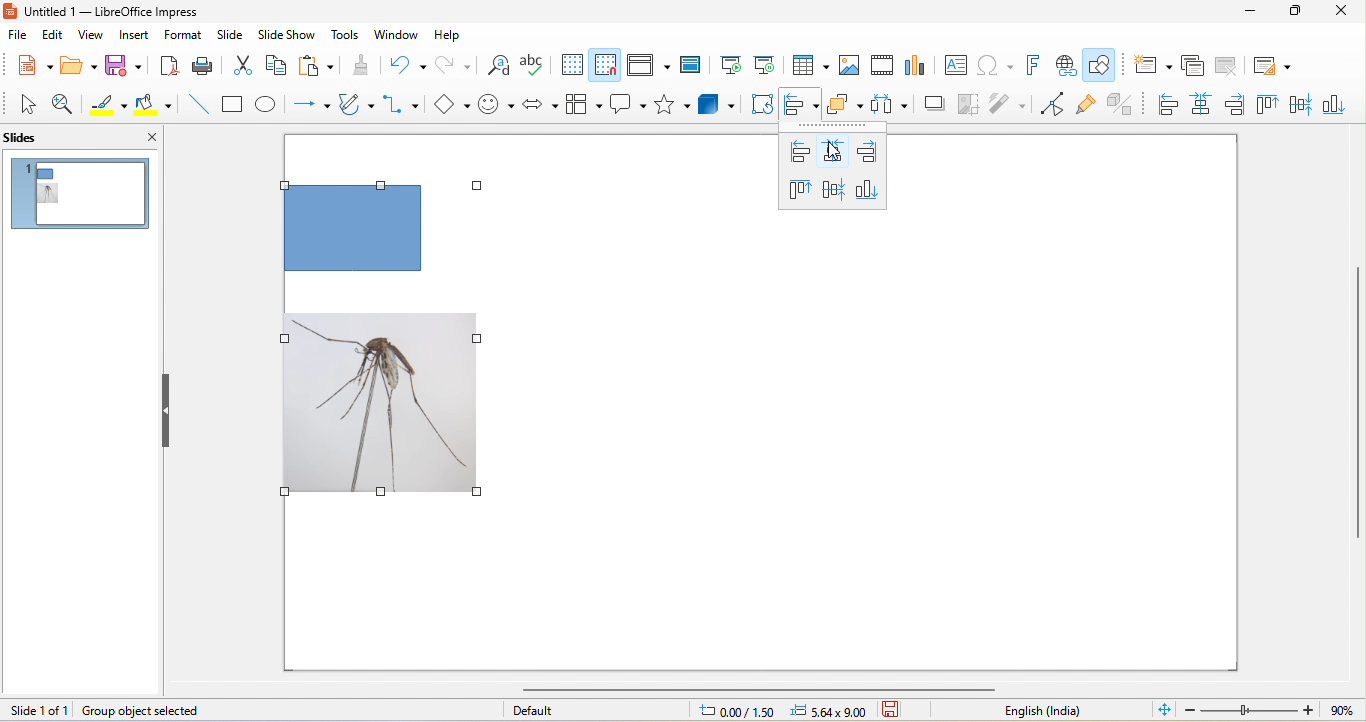  What do you see at coordinates (240, 64) in the screenshot?
I see `cut` at bounding box center [240, 64].